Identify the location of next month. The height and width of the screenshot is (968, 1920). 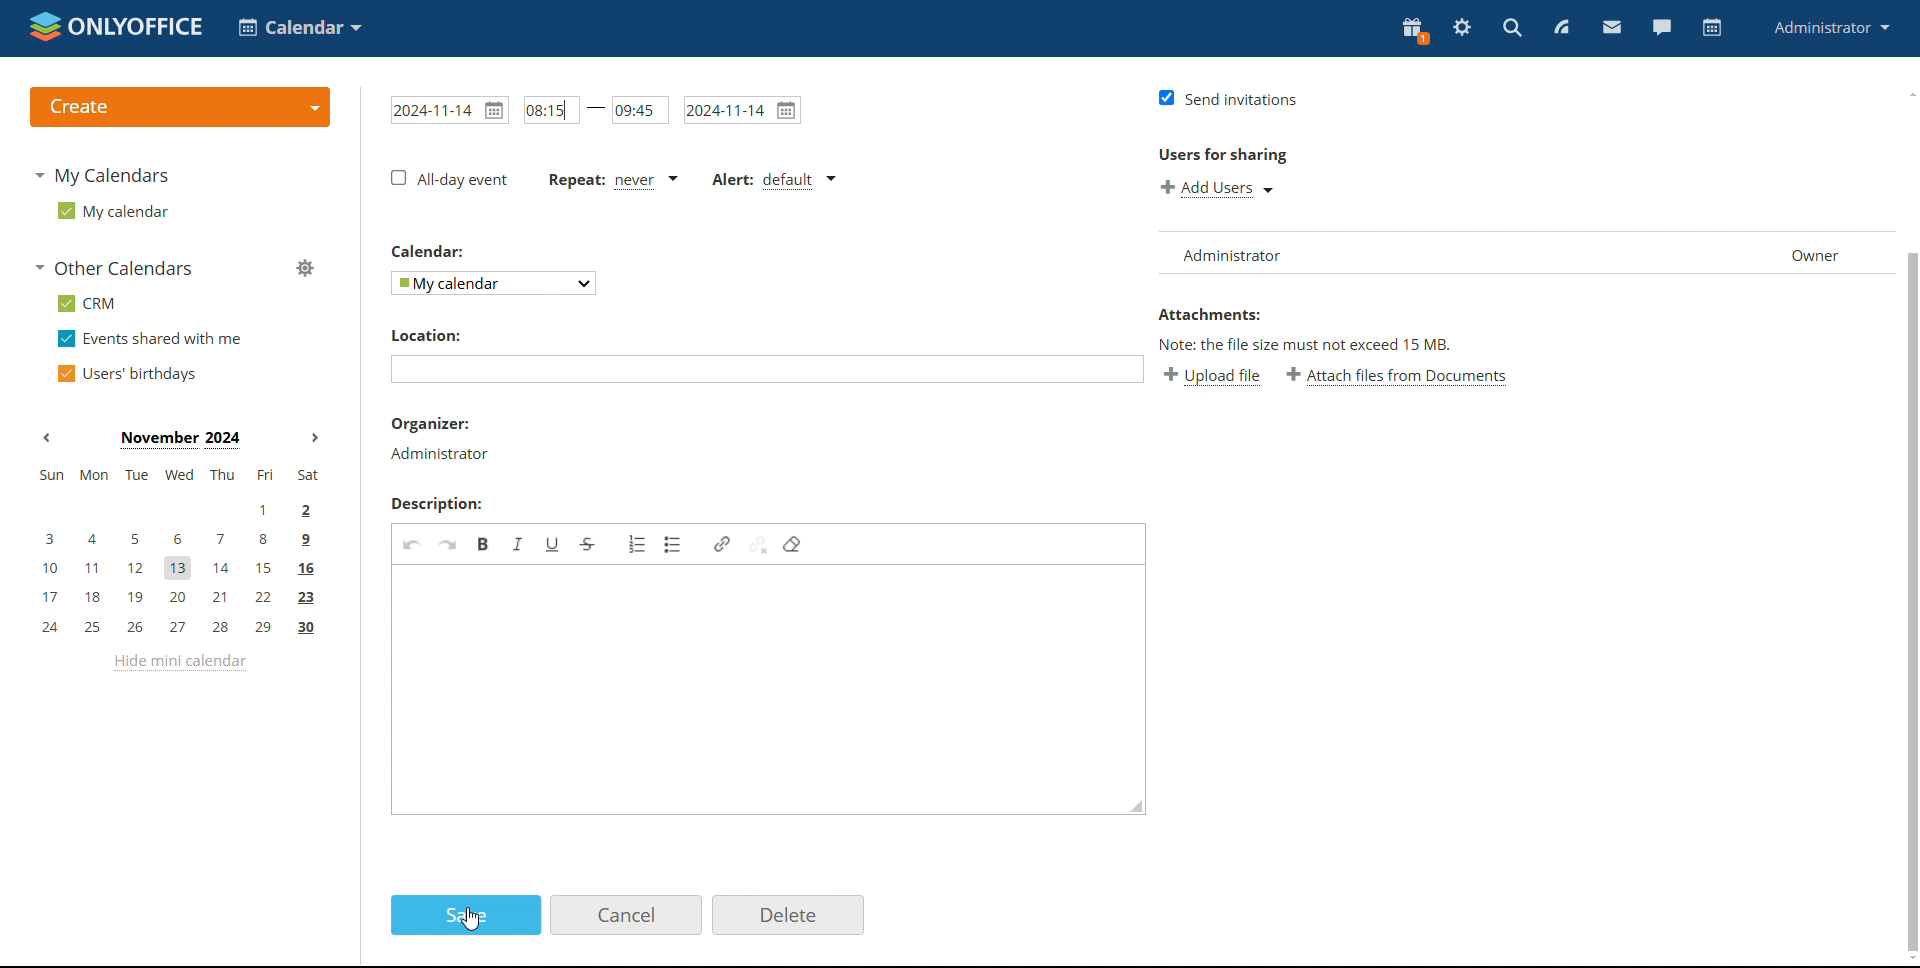
(315, 438).